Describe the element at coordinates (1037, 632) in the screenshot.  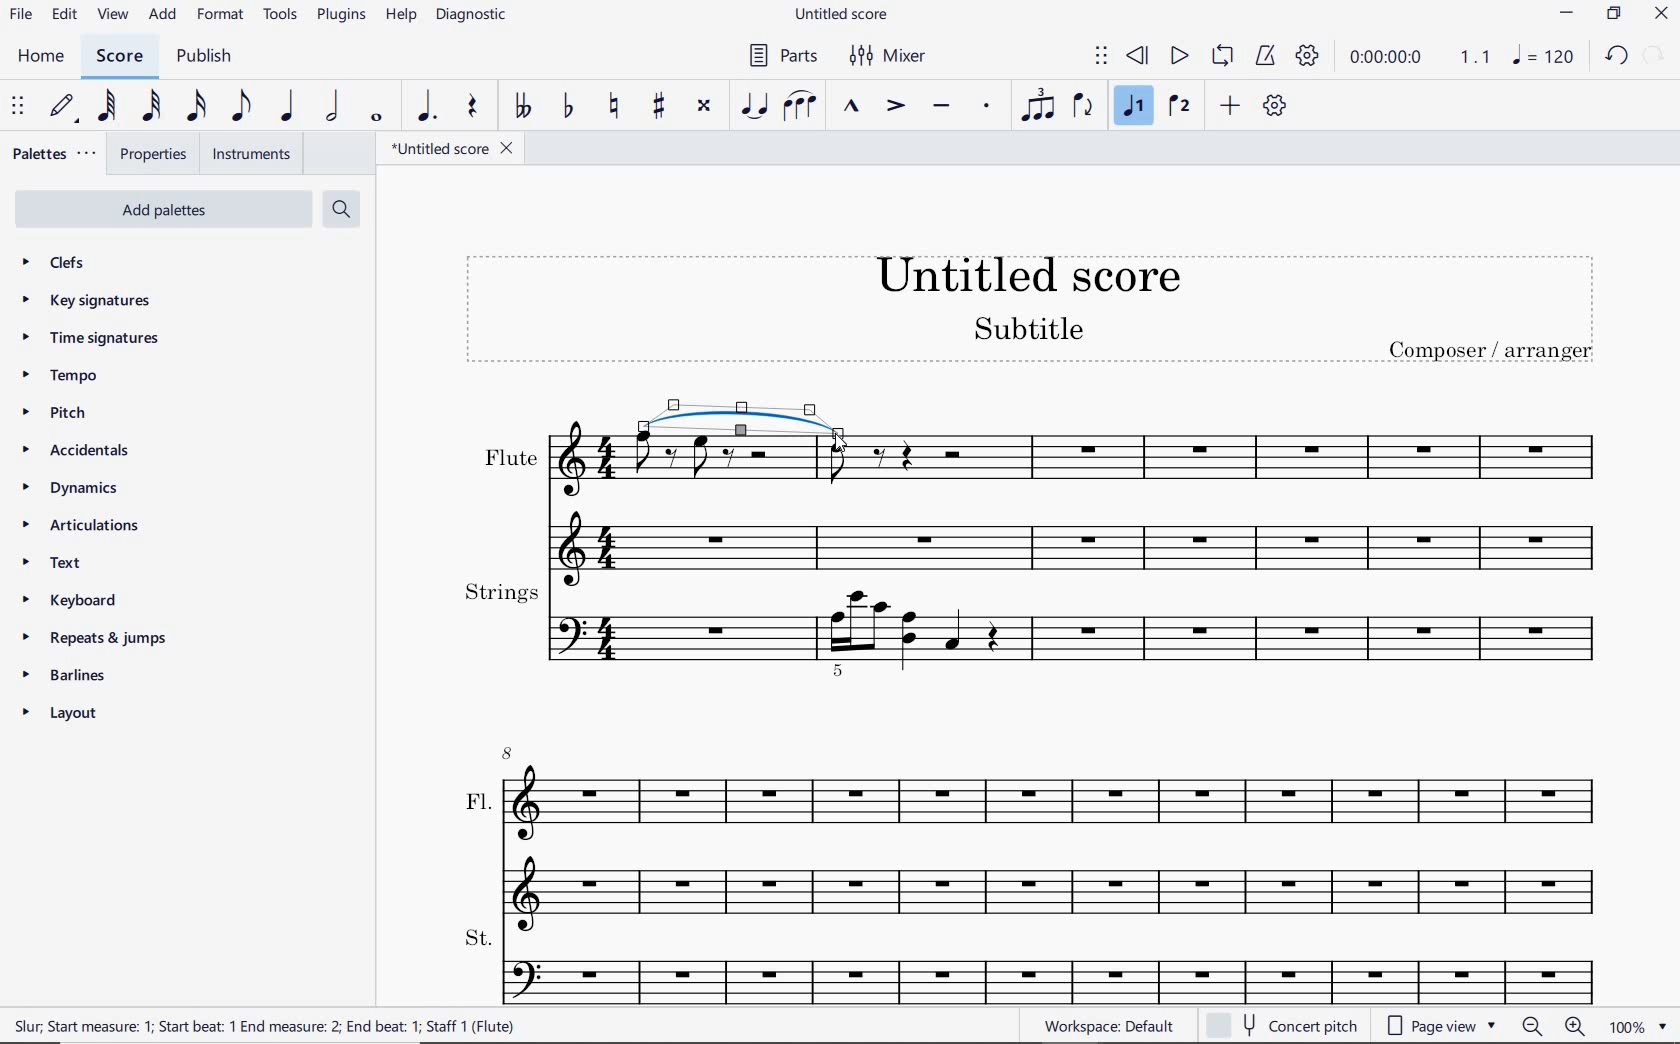
I see `Strings` at that location.